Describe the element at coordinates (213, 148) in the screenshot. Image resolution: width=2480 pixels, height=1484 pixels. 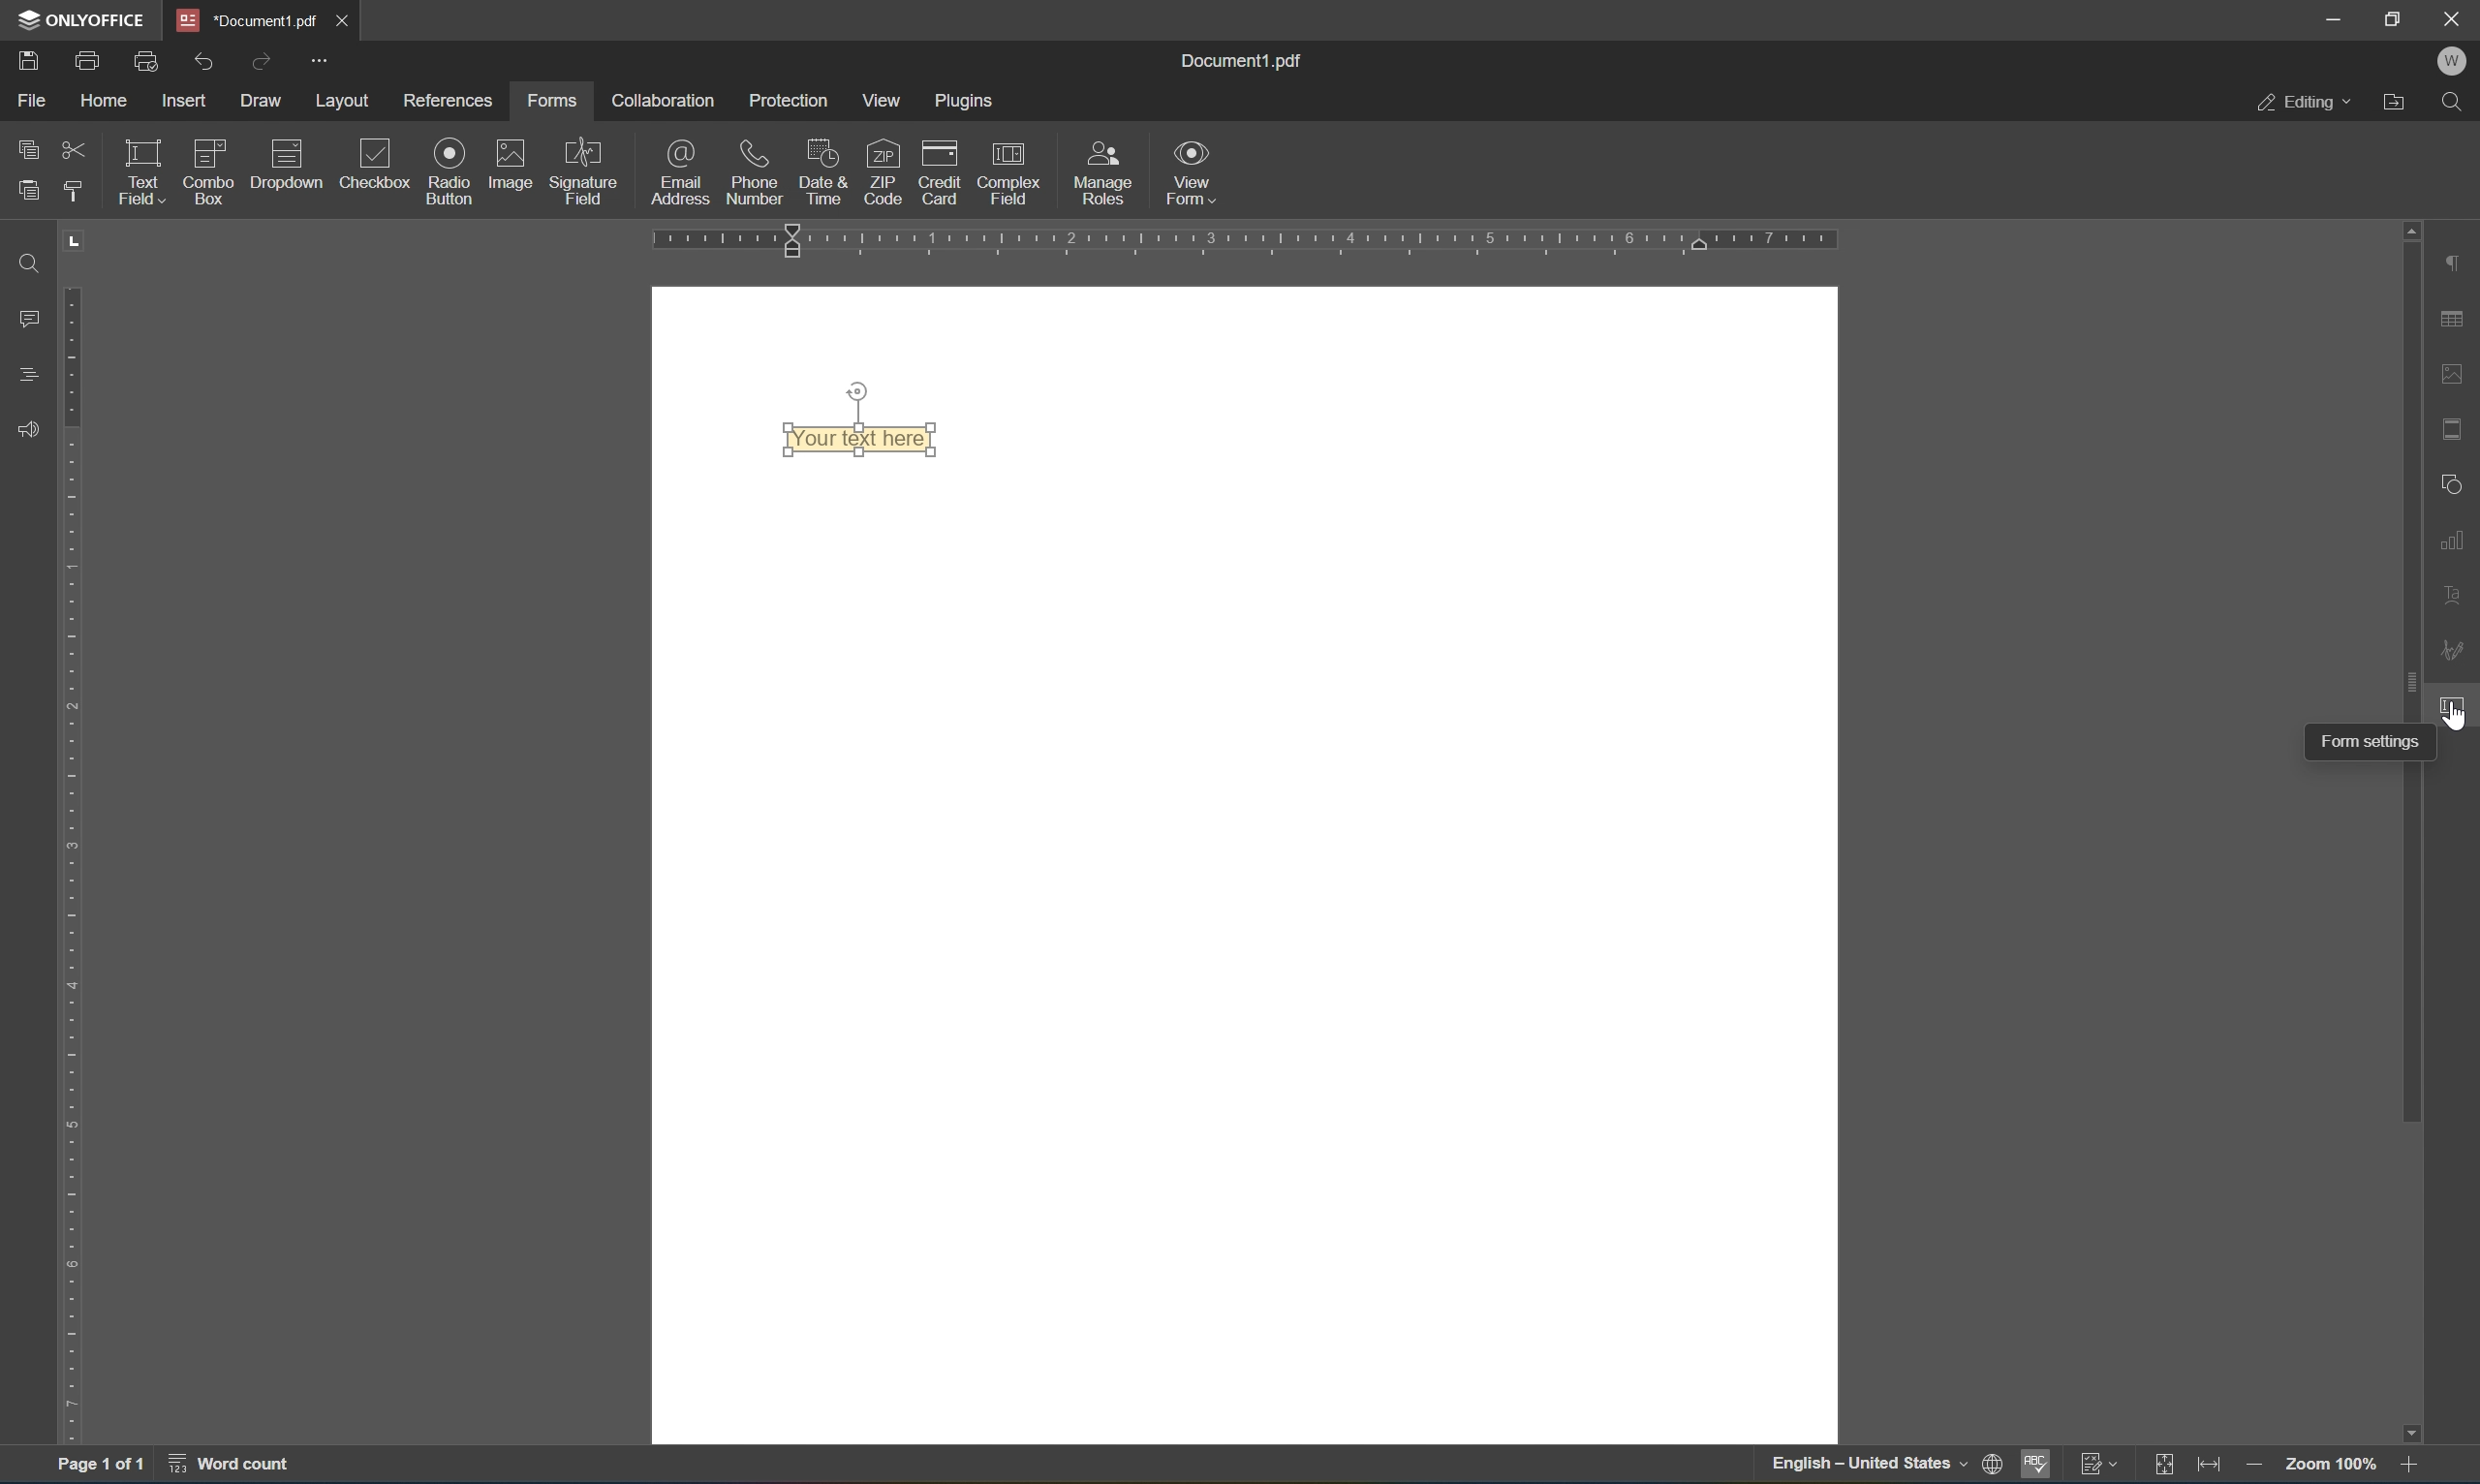
I see `icon` at that location.